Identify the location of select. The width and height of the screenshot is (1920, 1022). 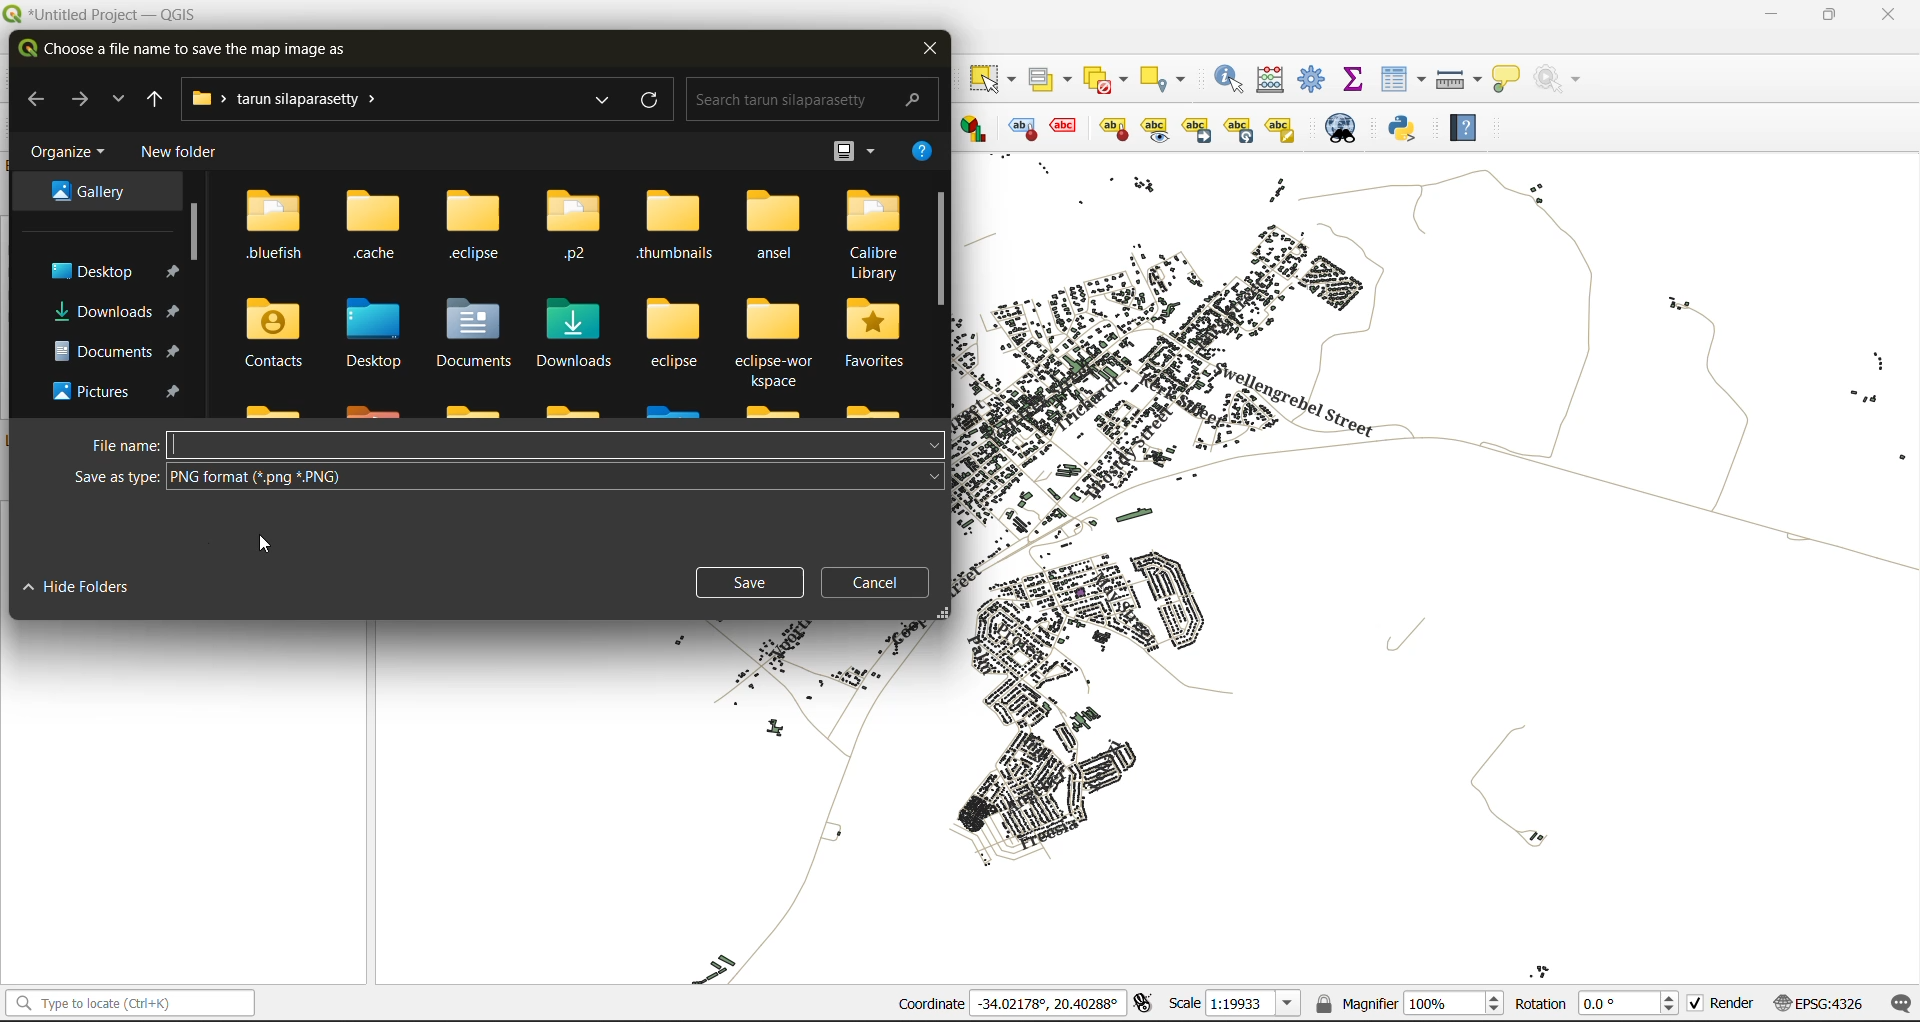
(995, 79).